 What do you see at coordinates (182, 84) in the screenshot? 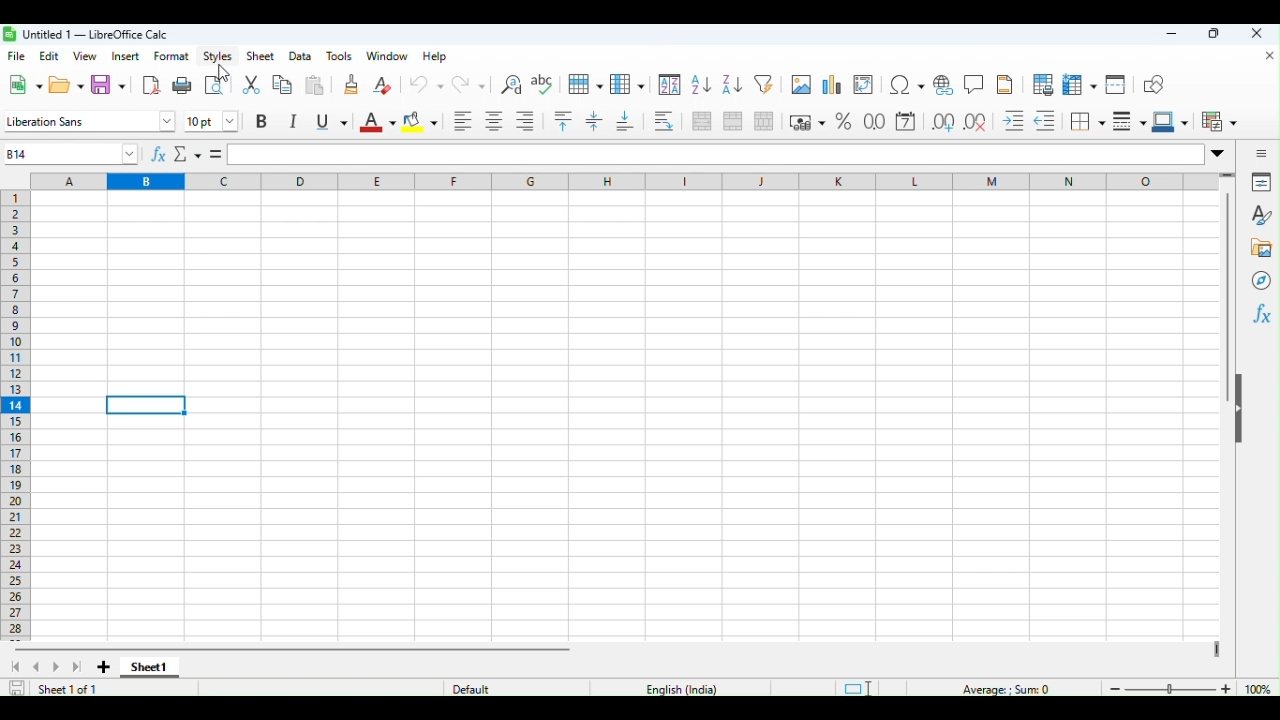
I see `print` at bounding box center [182, 84].